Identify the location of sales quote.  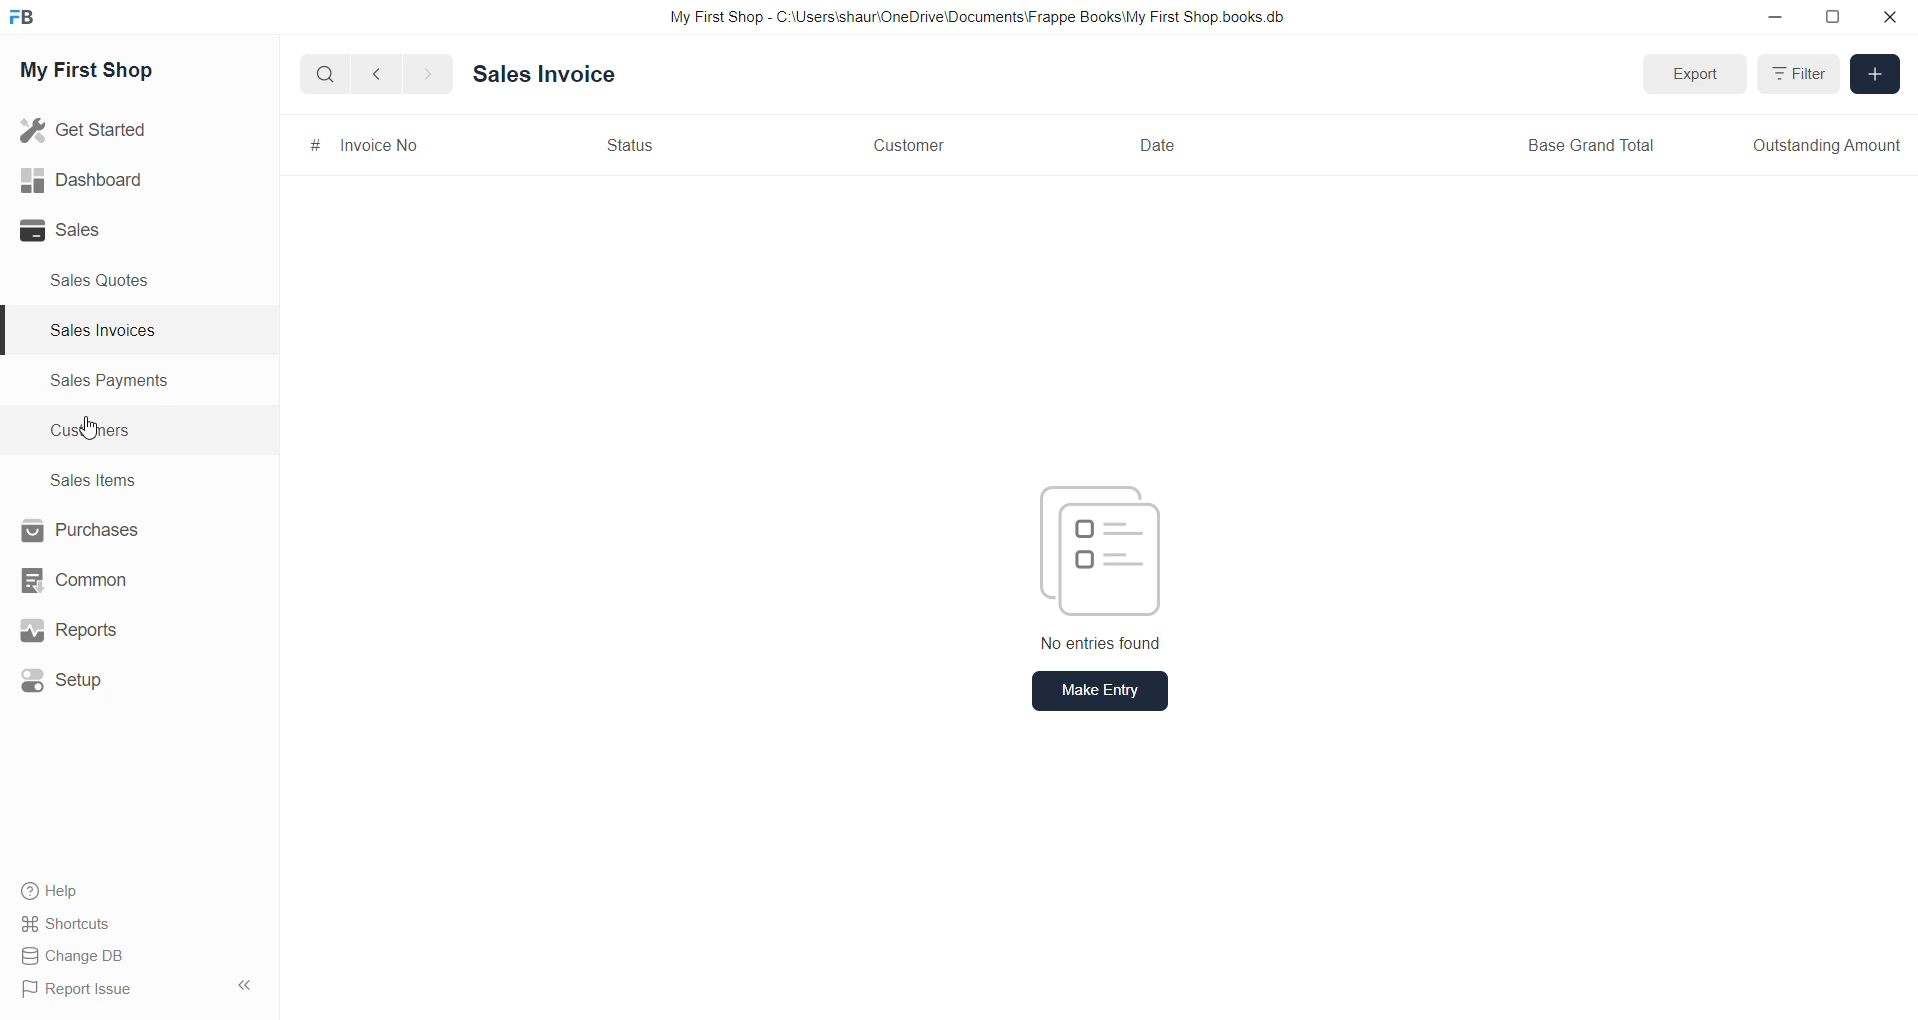
(111, 280).